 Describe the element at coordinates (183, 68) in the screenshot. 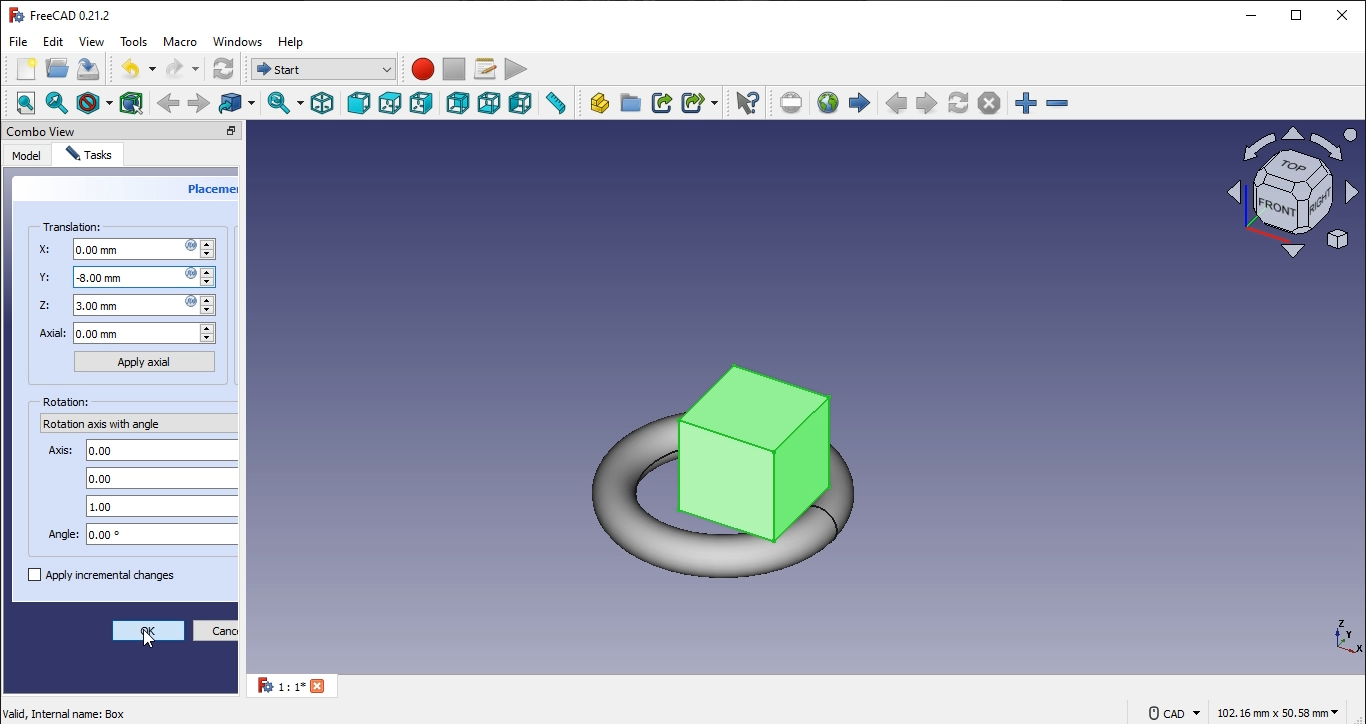

I see `redo` at that location.